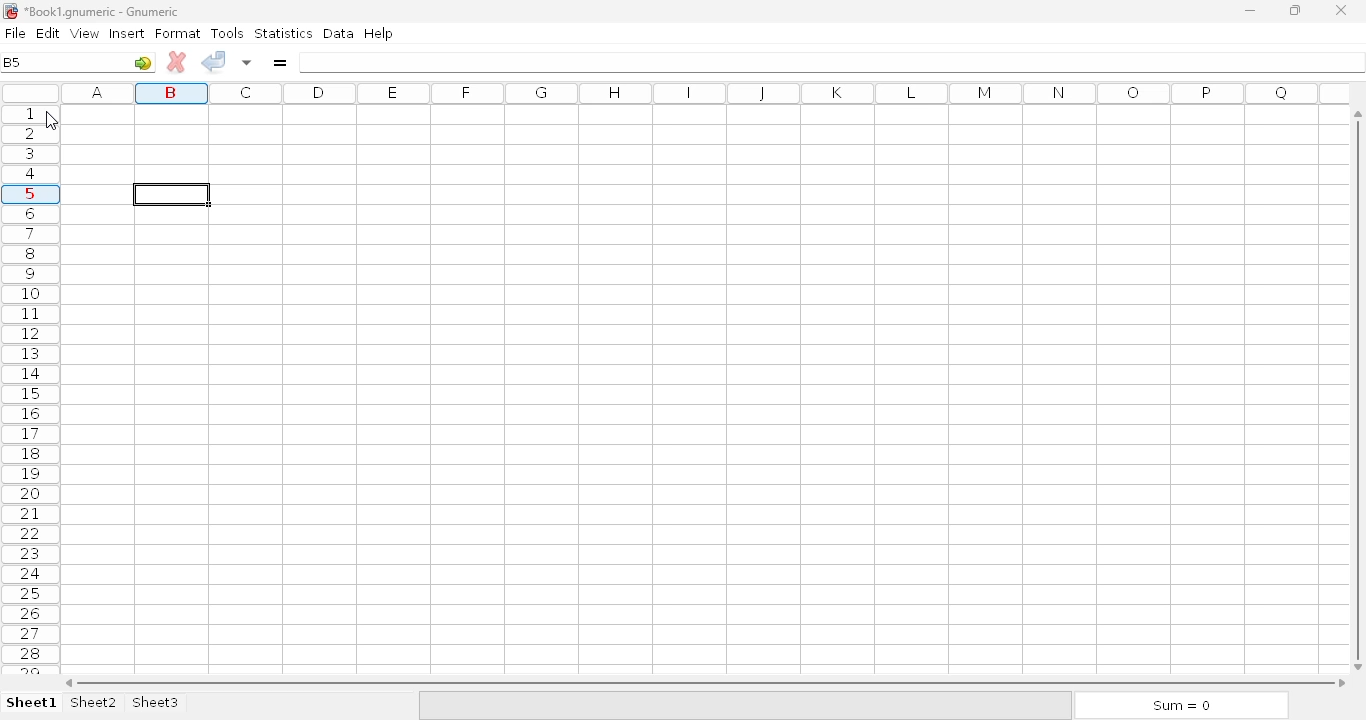  I want to click on minimize, so click(1249, 11).